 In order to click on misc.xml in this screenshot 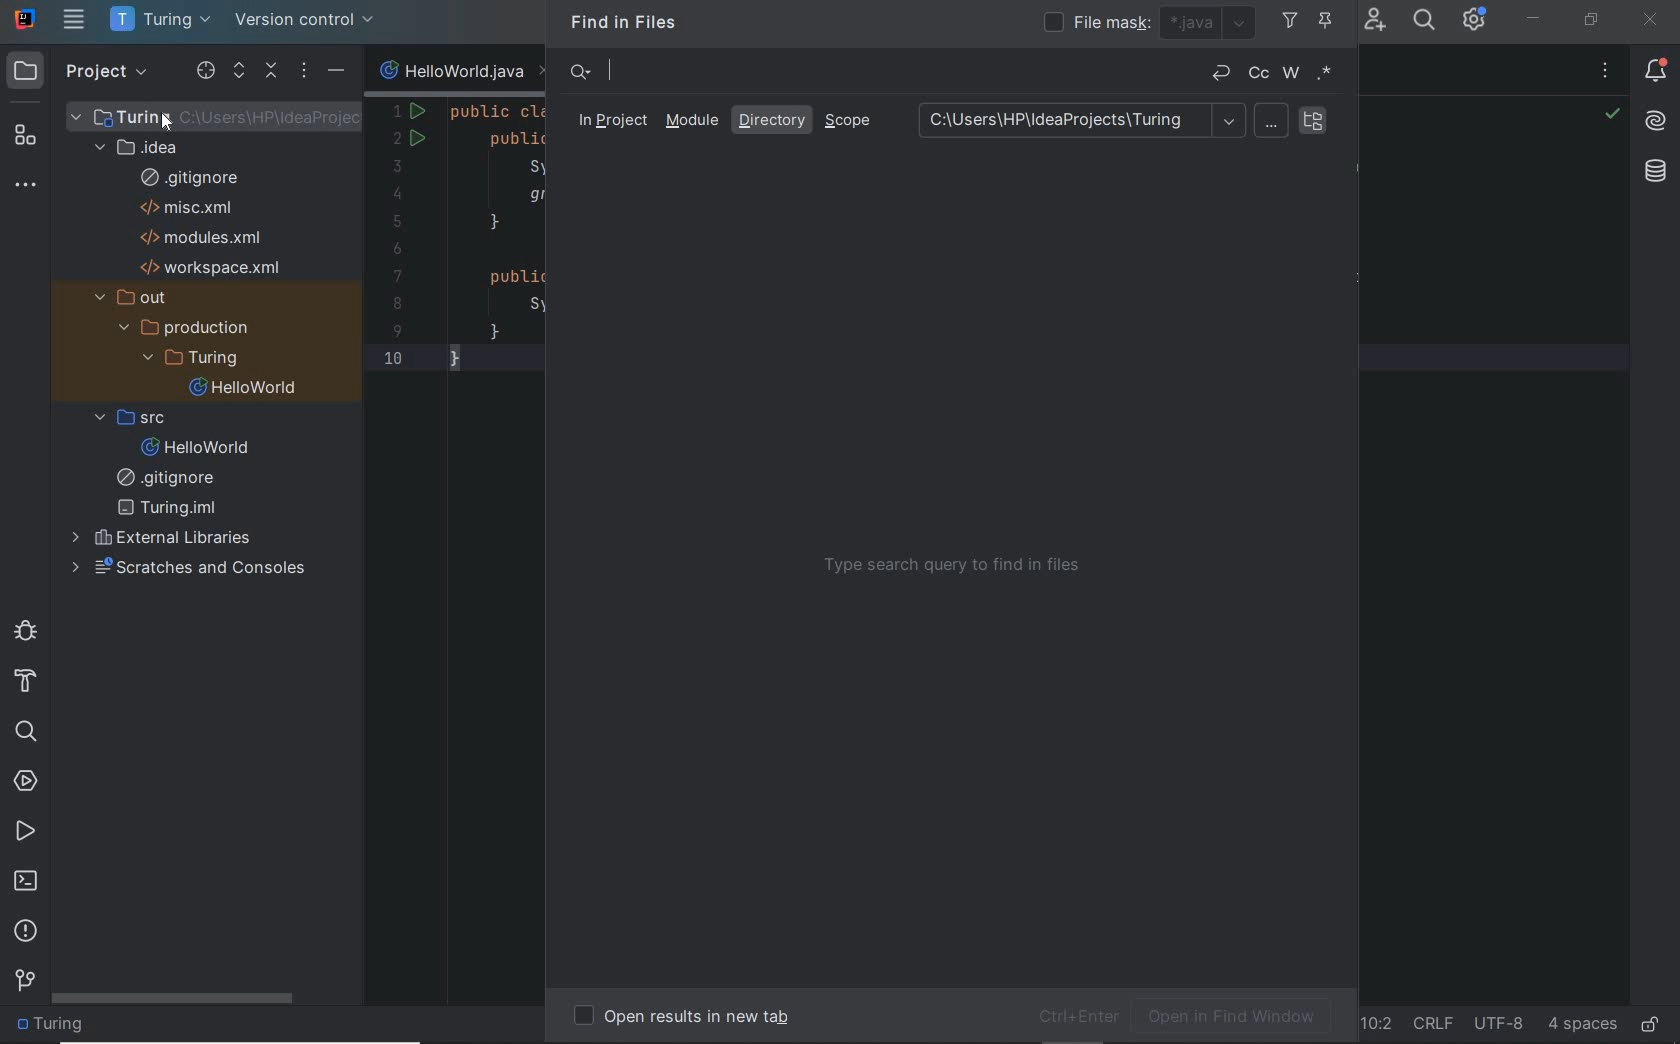, I will do `click(192, 207)`.